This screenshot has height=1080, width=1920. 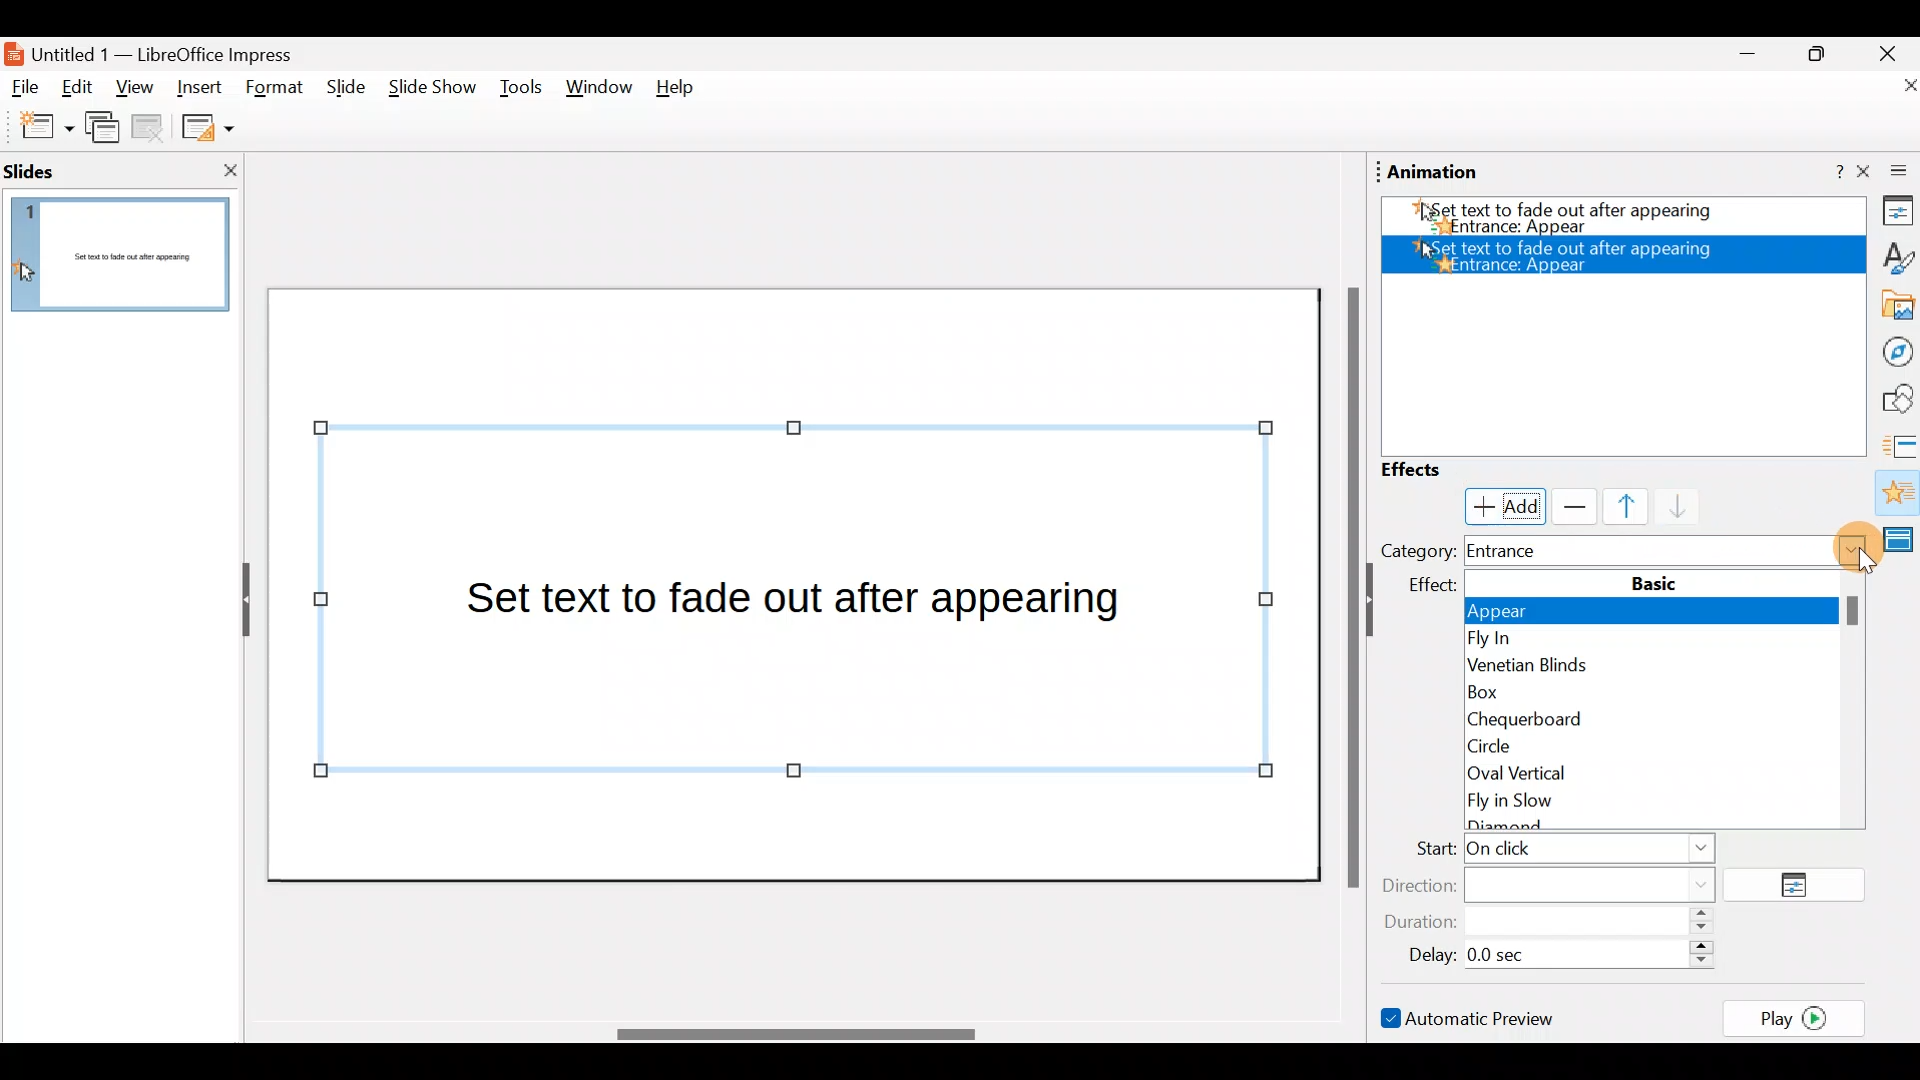 What do you see at coordinates (26, 88) in the screenshot?
I see `File` at bounding box center [26, 88].